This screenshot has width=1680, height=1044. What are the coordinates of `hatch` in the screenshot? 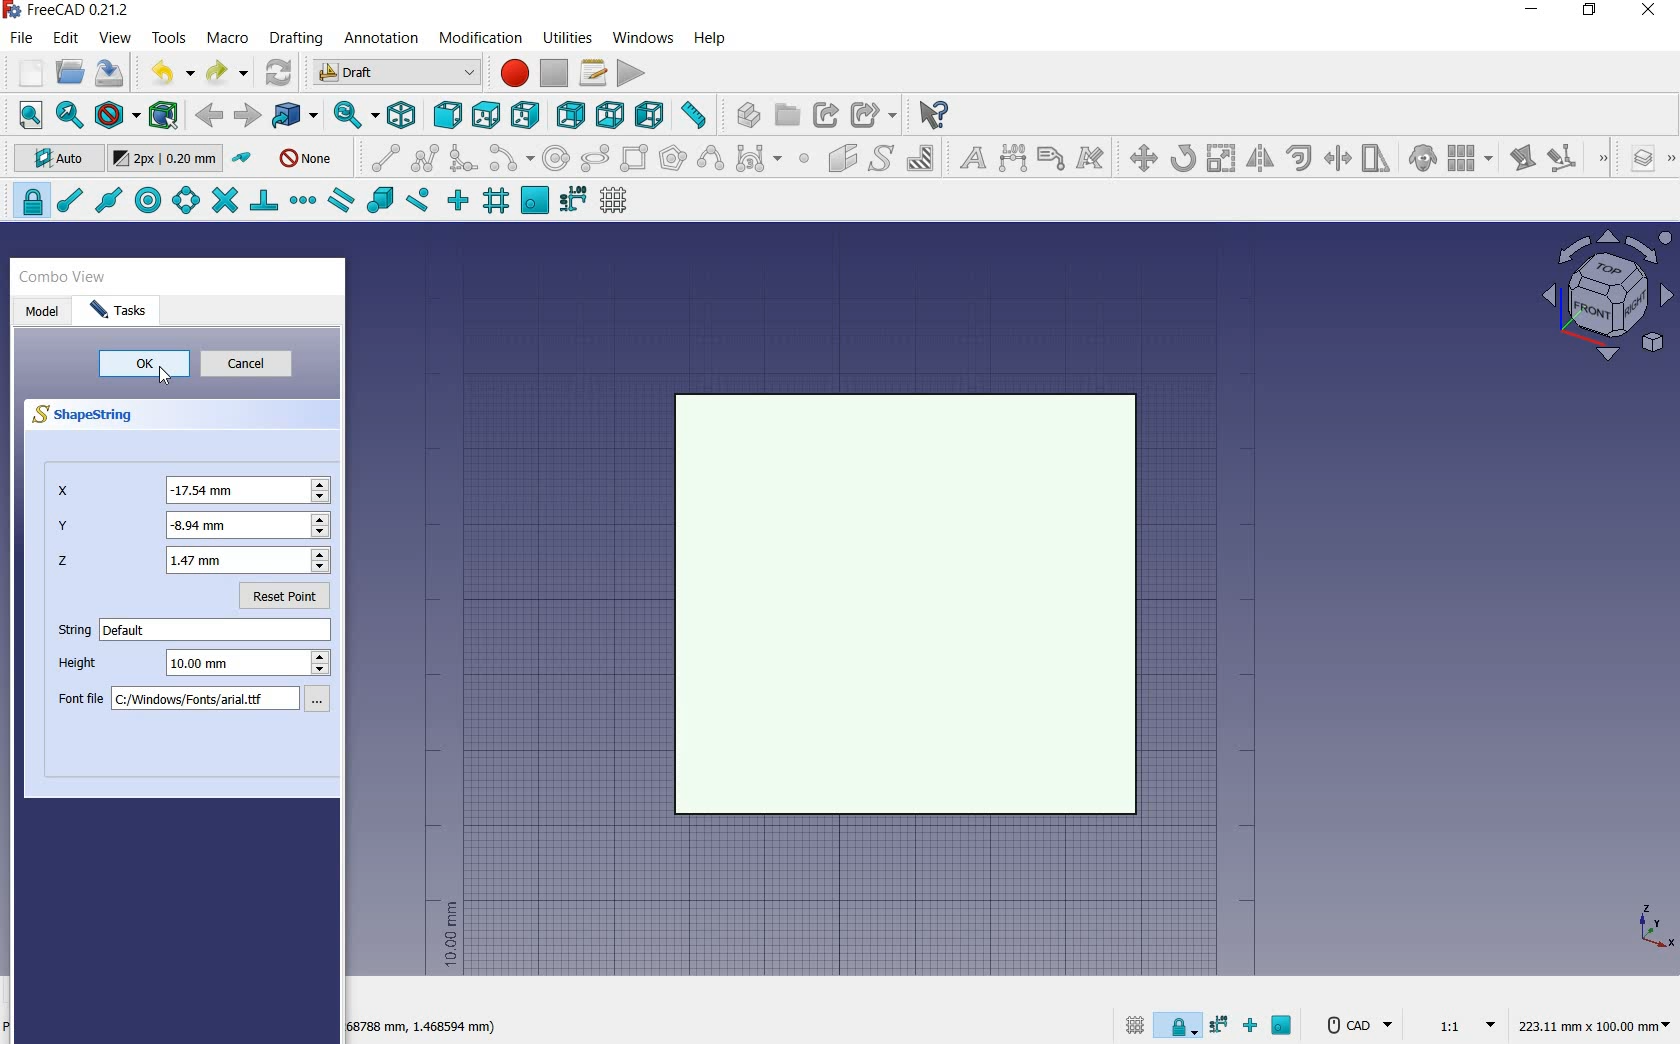 It's located at (921, 157).